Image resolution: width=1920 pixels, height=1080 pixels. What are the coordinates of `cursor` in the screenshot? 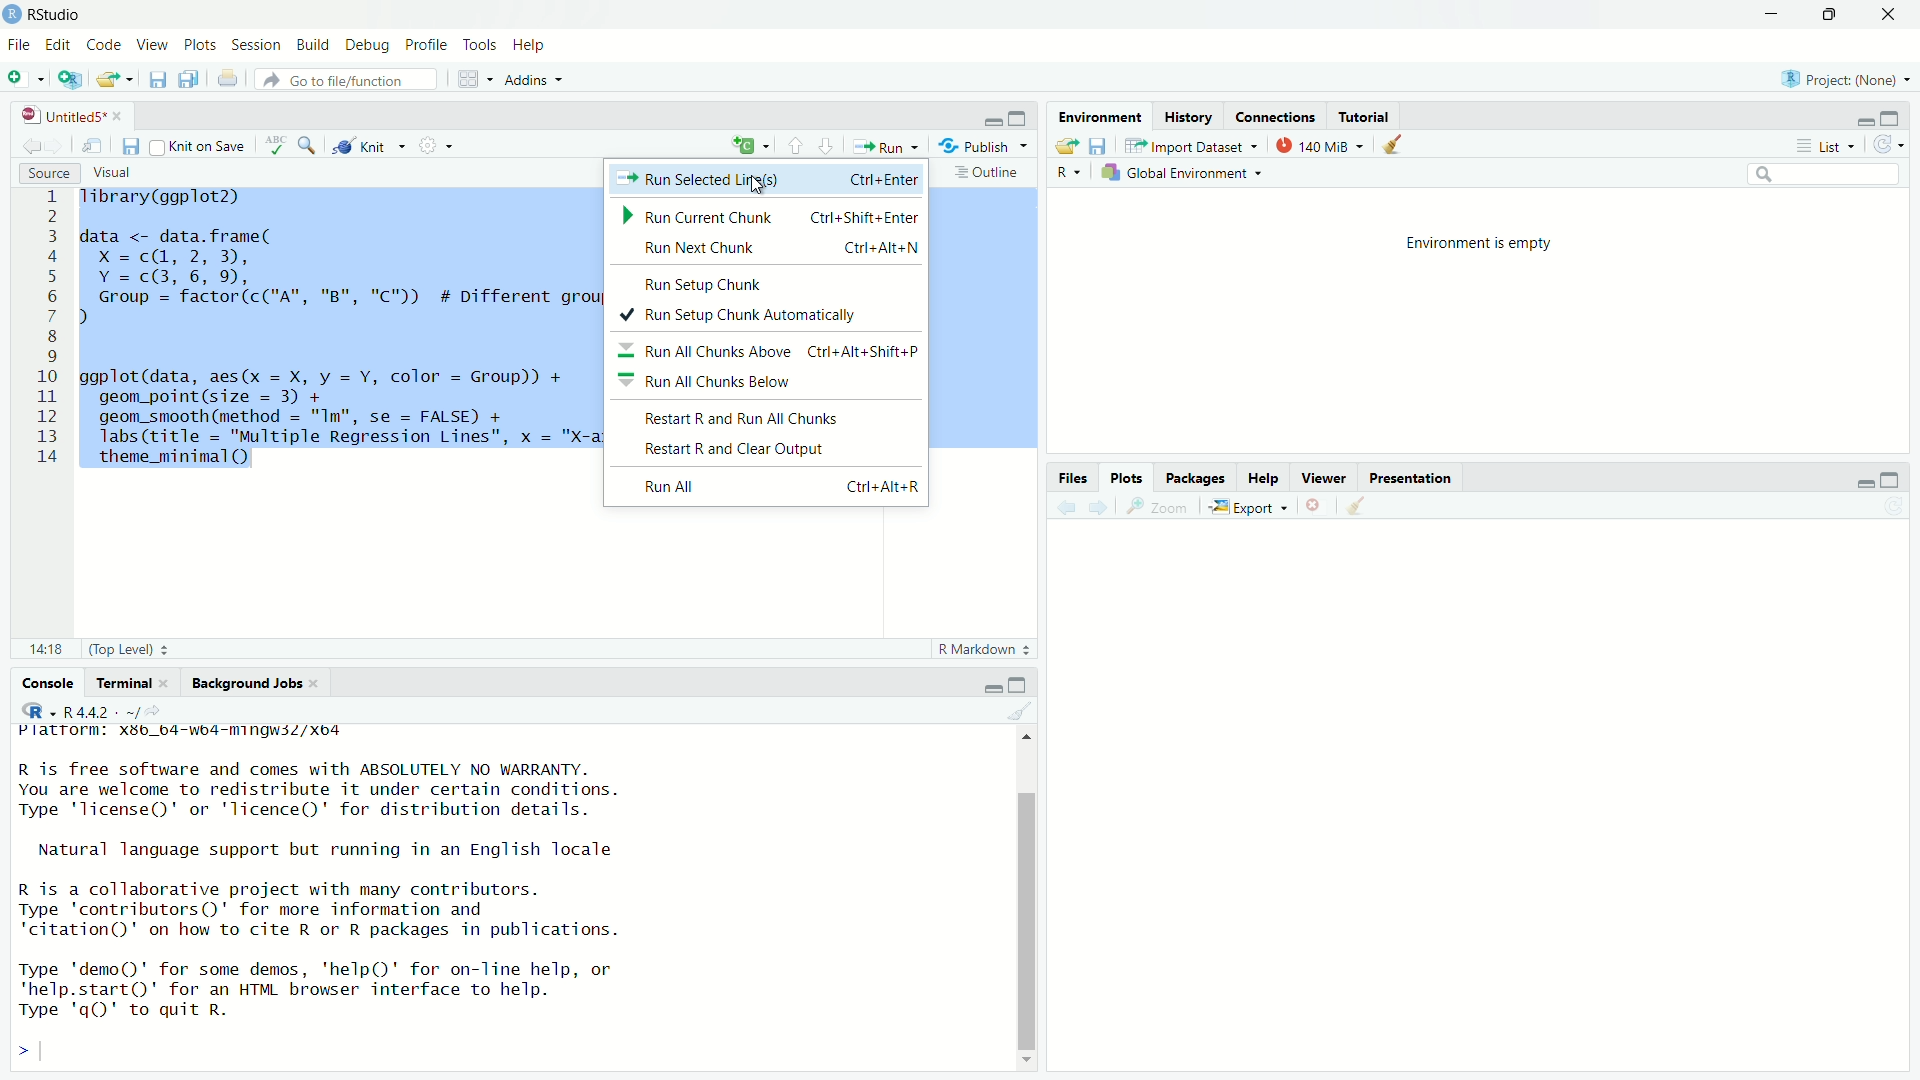 It's located at (761, 187).